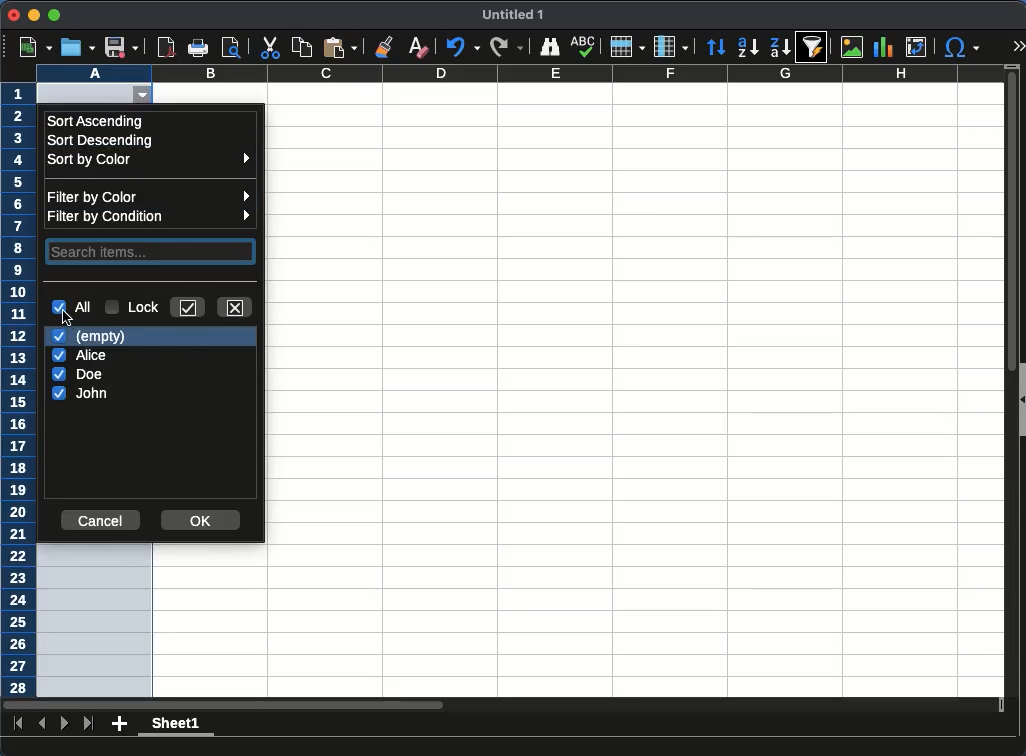  I want to click on cursor, so click(69, 318).